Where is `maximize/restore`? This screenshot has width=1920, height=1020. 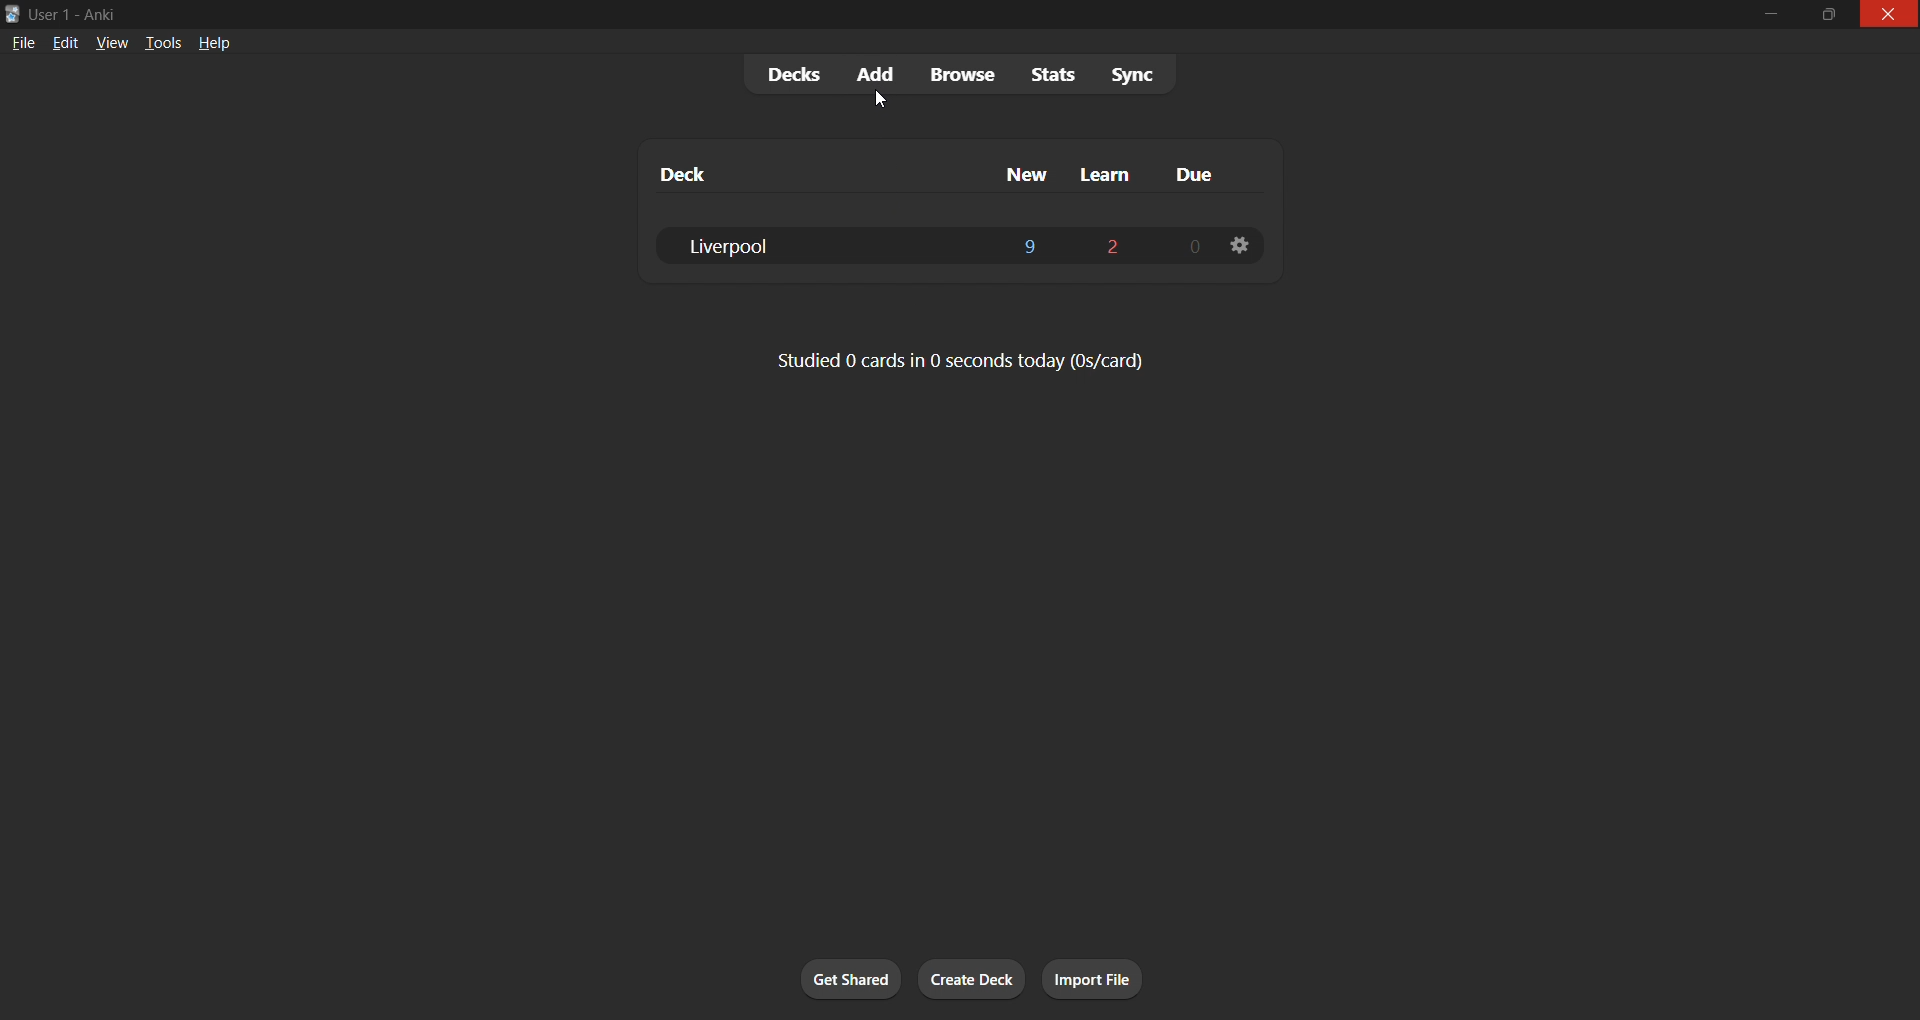
maximize/restore is located at coordinates (1824, 15).